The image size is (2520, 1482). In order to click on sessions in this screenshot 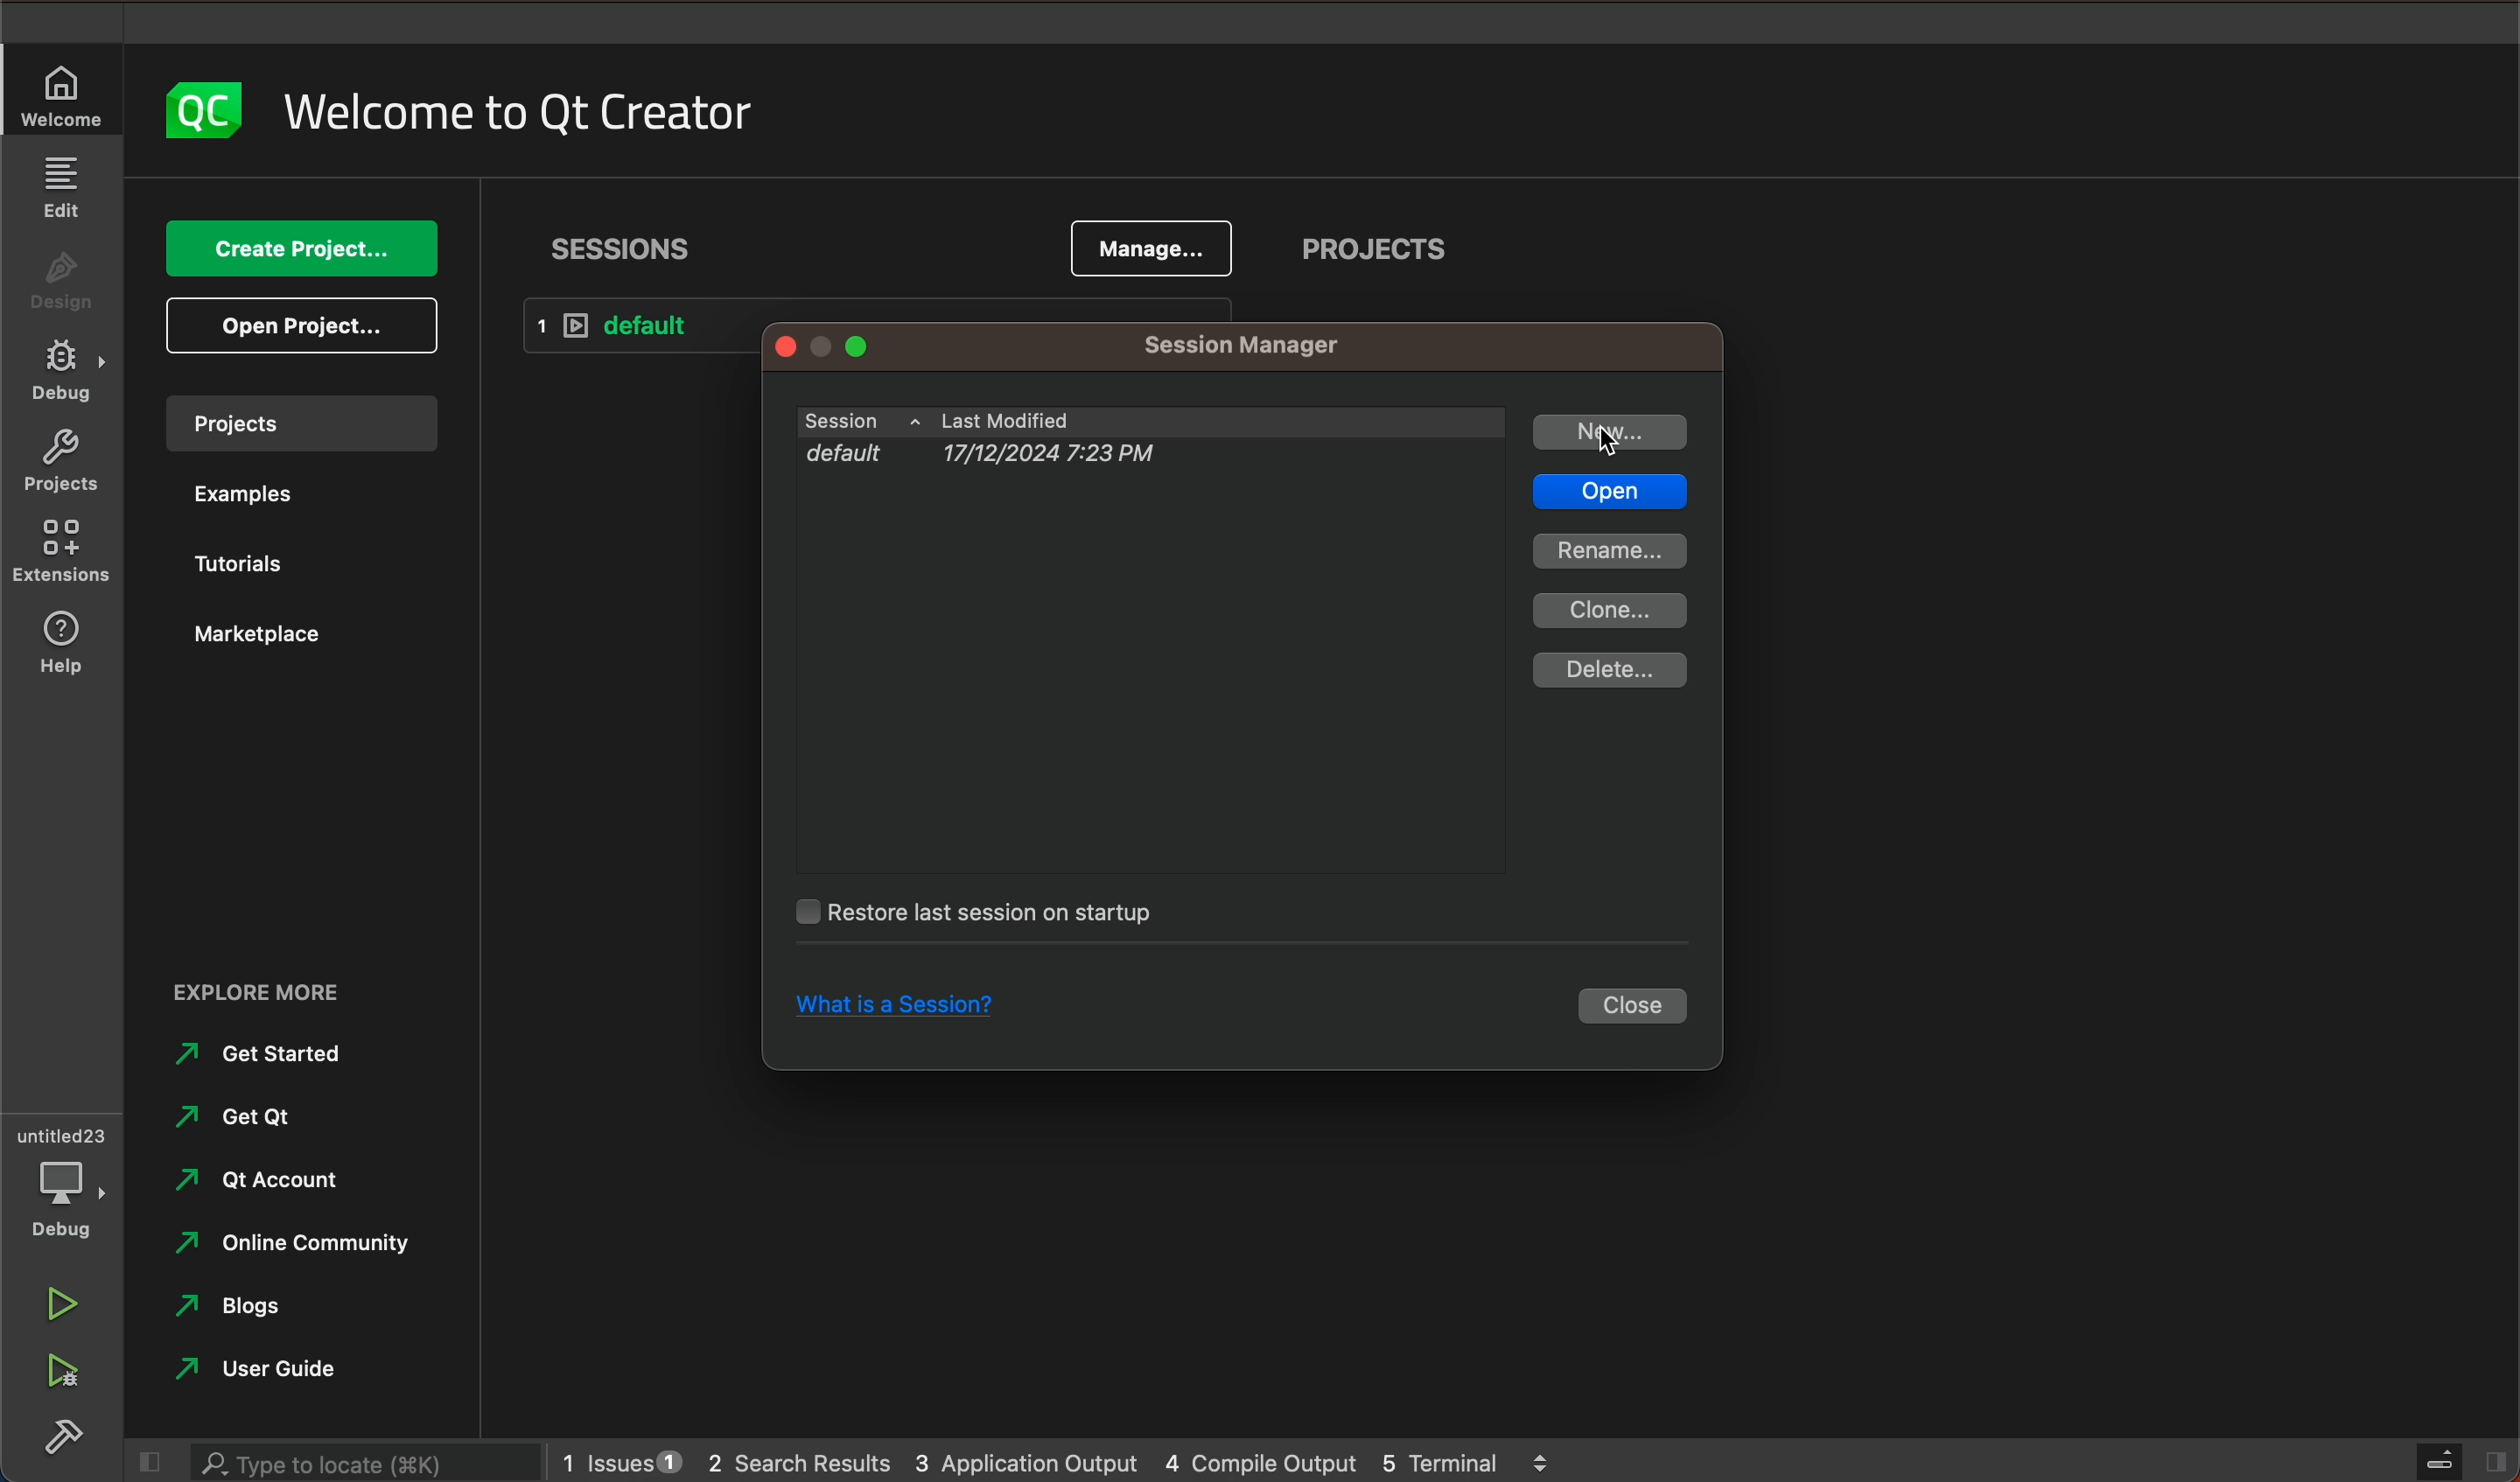, I will do `click(624, 248)`.